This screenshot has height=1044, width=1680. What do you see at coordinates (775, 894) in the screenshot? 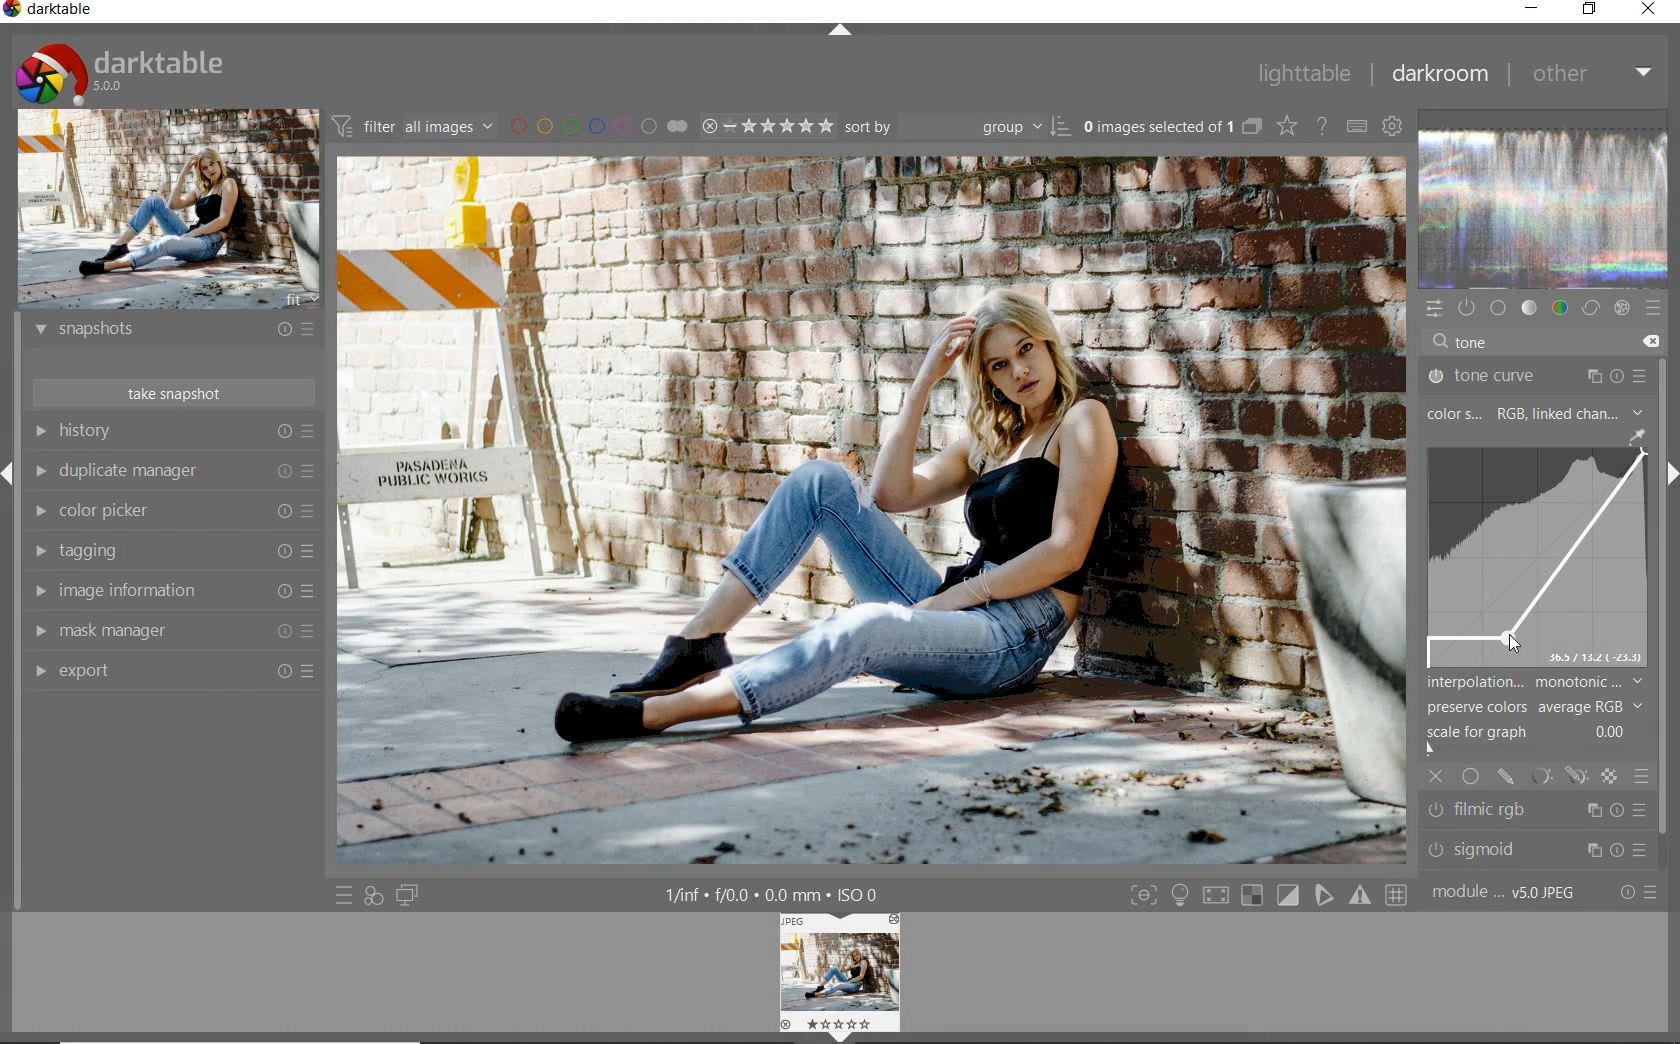
I see `other display information` at bounding box center [775, 894].